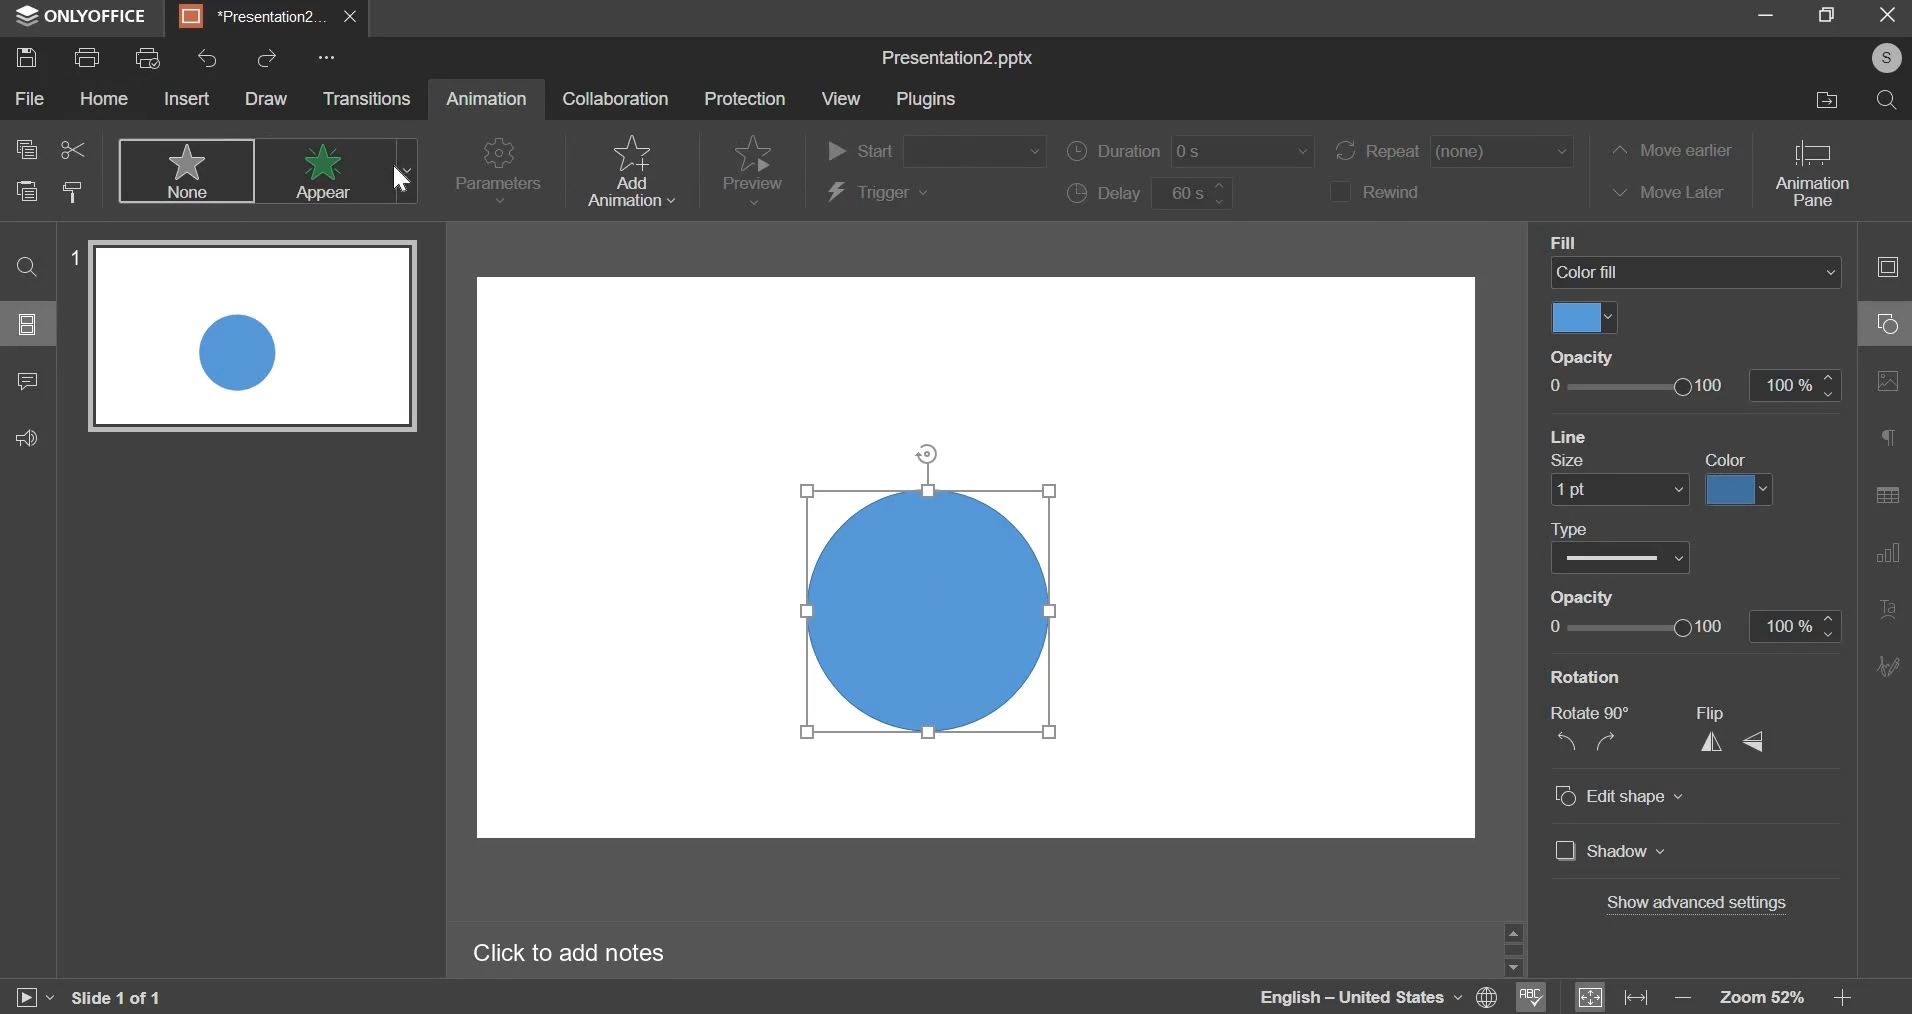  I want to click on apply to all slides, so click(1640, 523).